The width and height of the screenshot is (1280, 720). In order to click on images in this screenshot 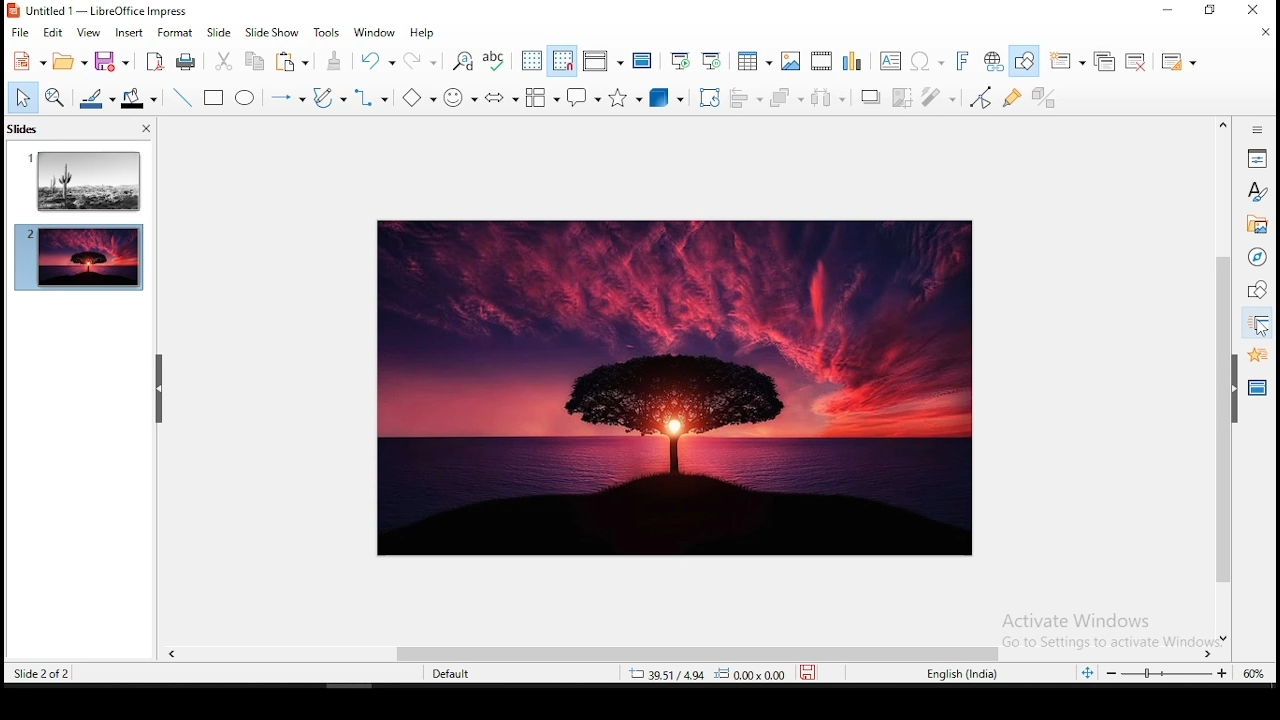, I will do `click(788, 58)`.